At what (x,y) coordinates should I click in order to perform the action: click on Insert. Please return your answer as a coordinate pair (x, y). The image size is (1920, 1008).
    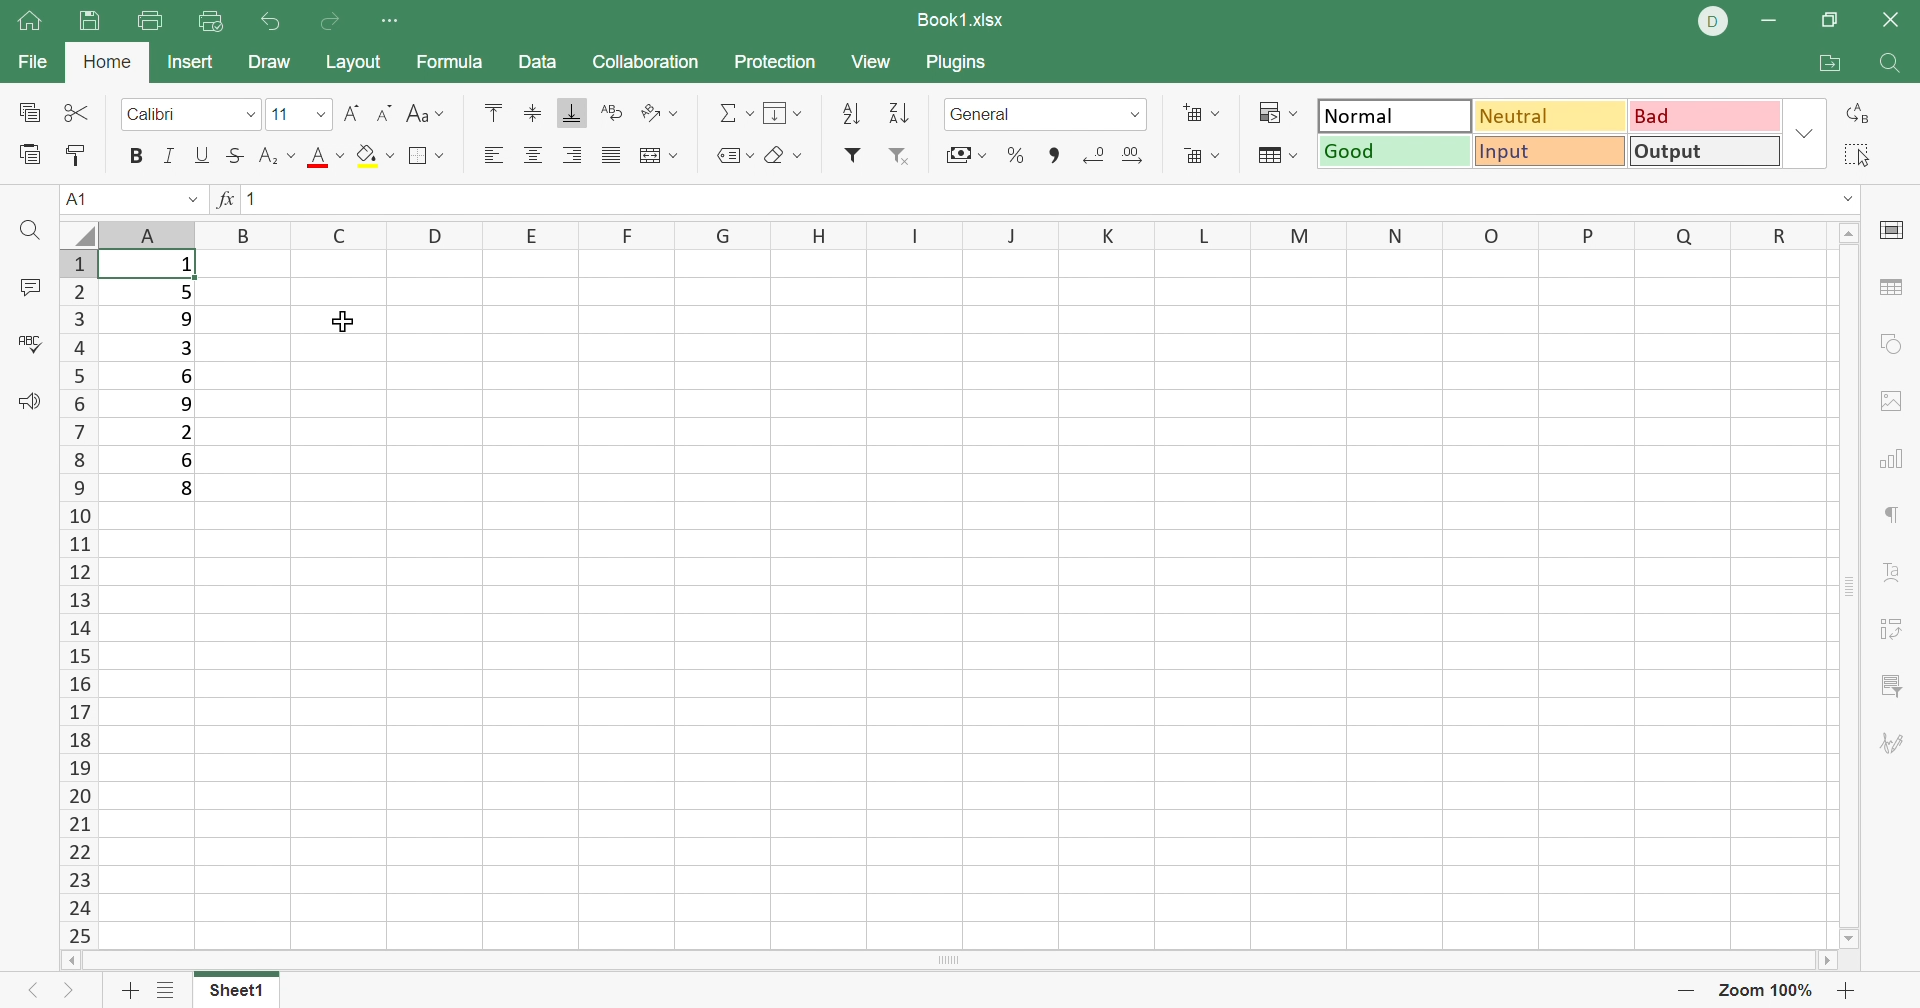
    Looking at the image, I should click on (187, 62).